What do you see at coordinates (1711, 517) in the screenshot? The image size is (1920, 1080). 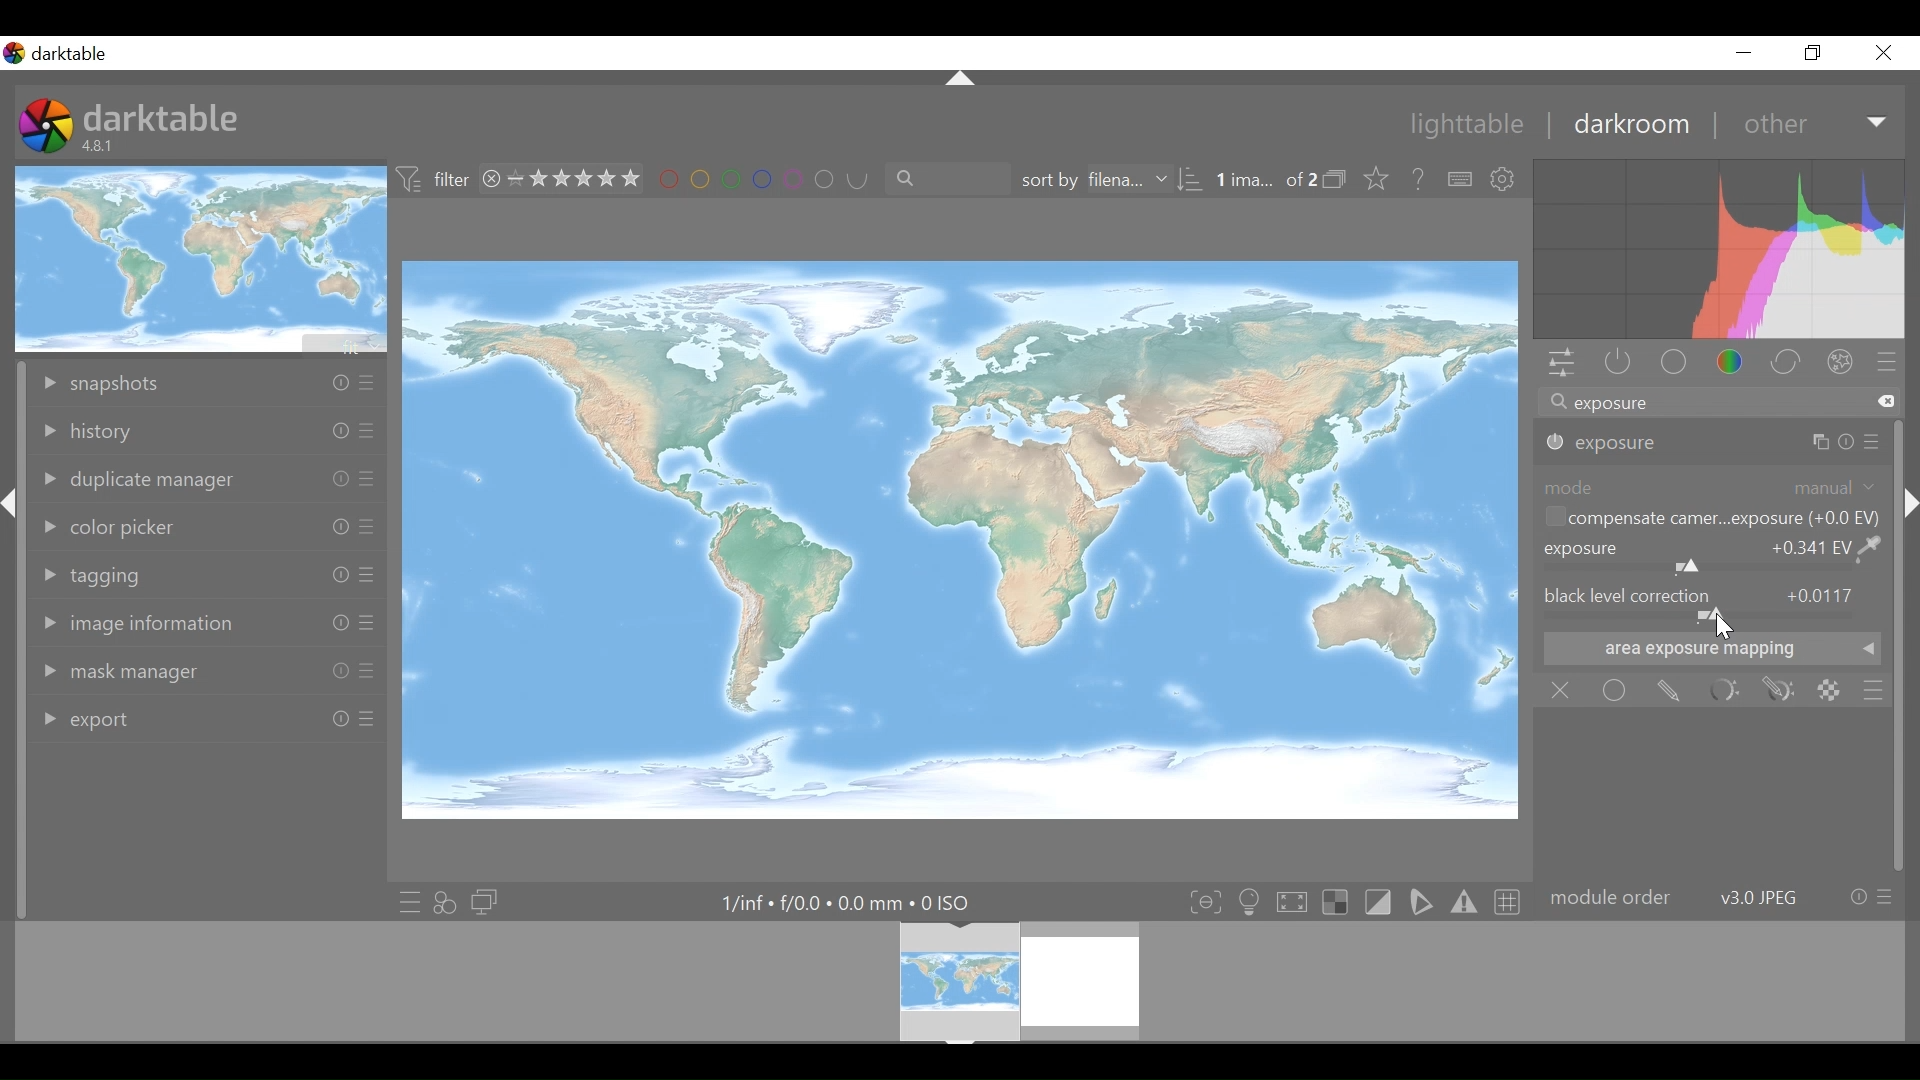 I see `compensate camera exposure` at bounding box center [1711, 517].